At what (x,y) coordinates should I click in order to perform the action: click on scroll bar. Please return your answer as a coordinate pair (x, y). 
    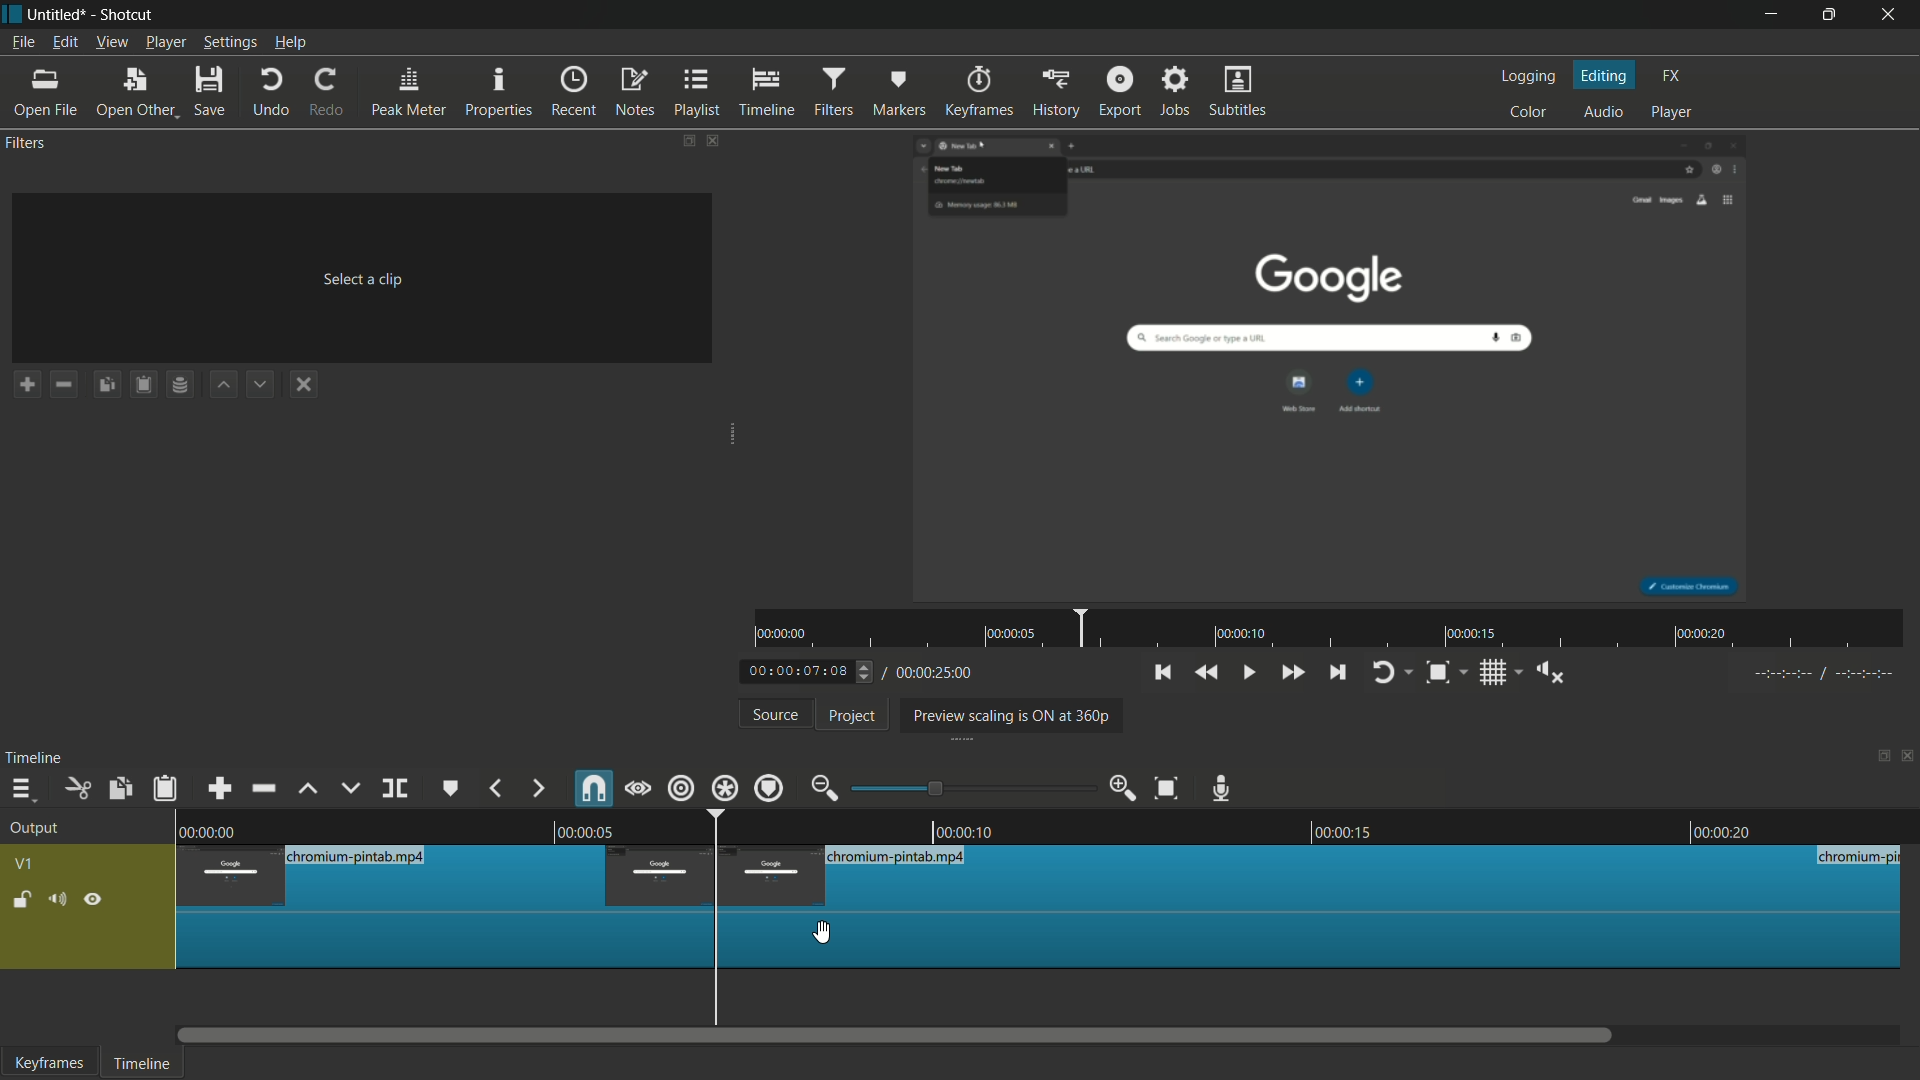
    Looking at the image, I should click on (896, 1035).